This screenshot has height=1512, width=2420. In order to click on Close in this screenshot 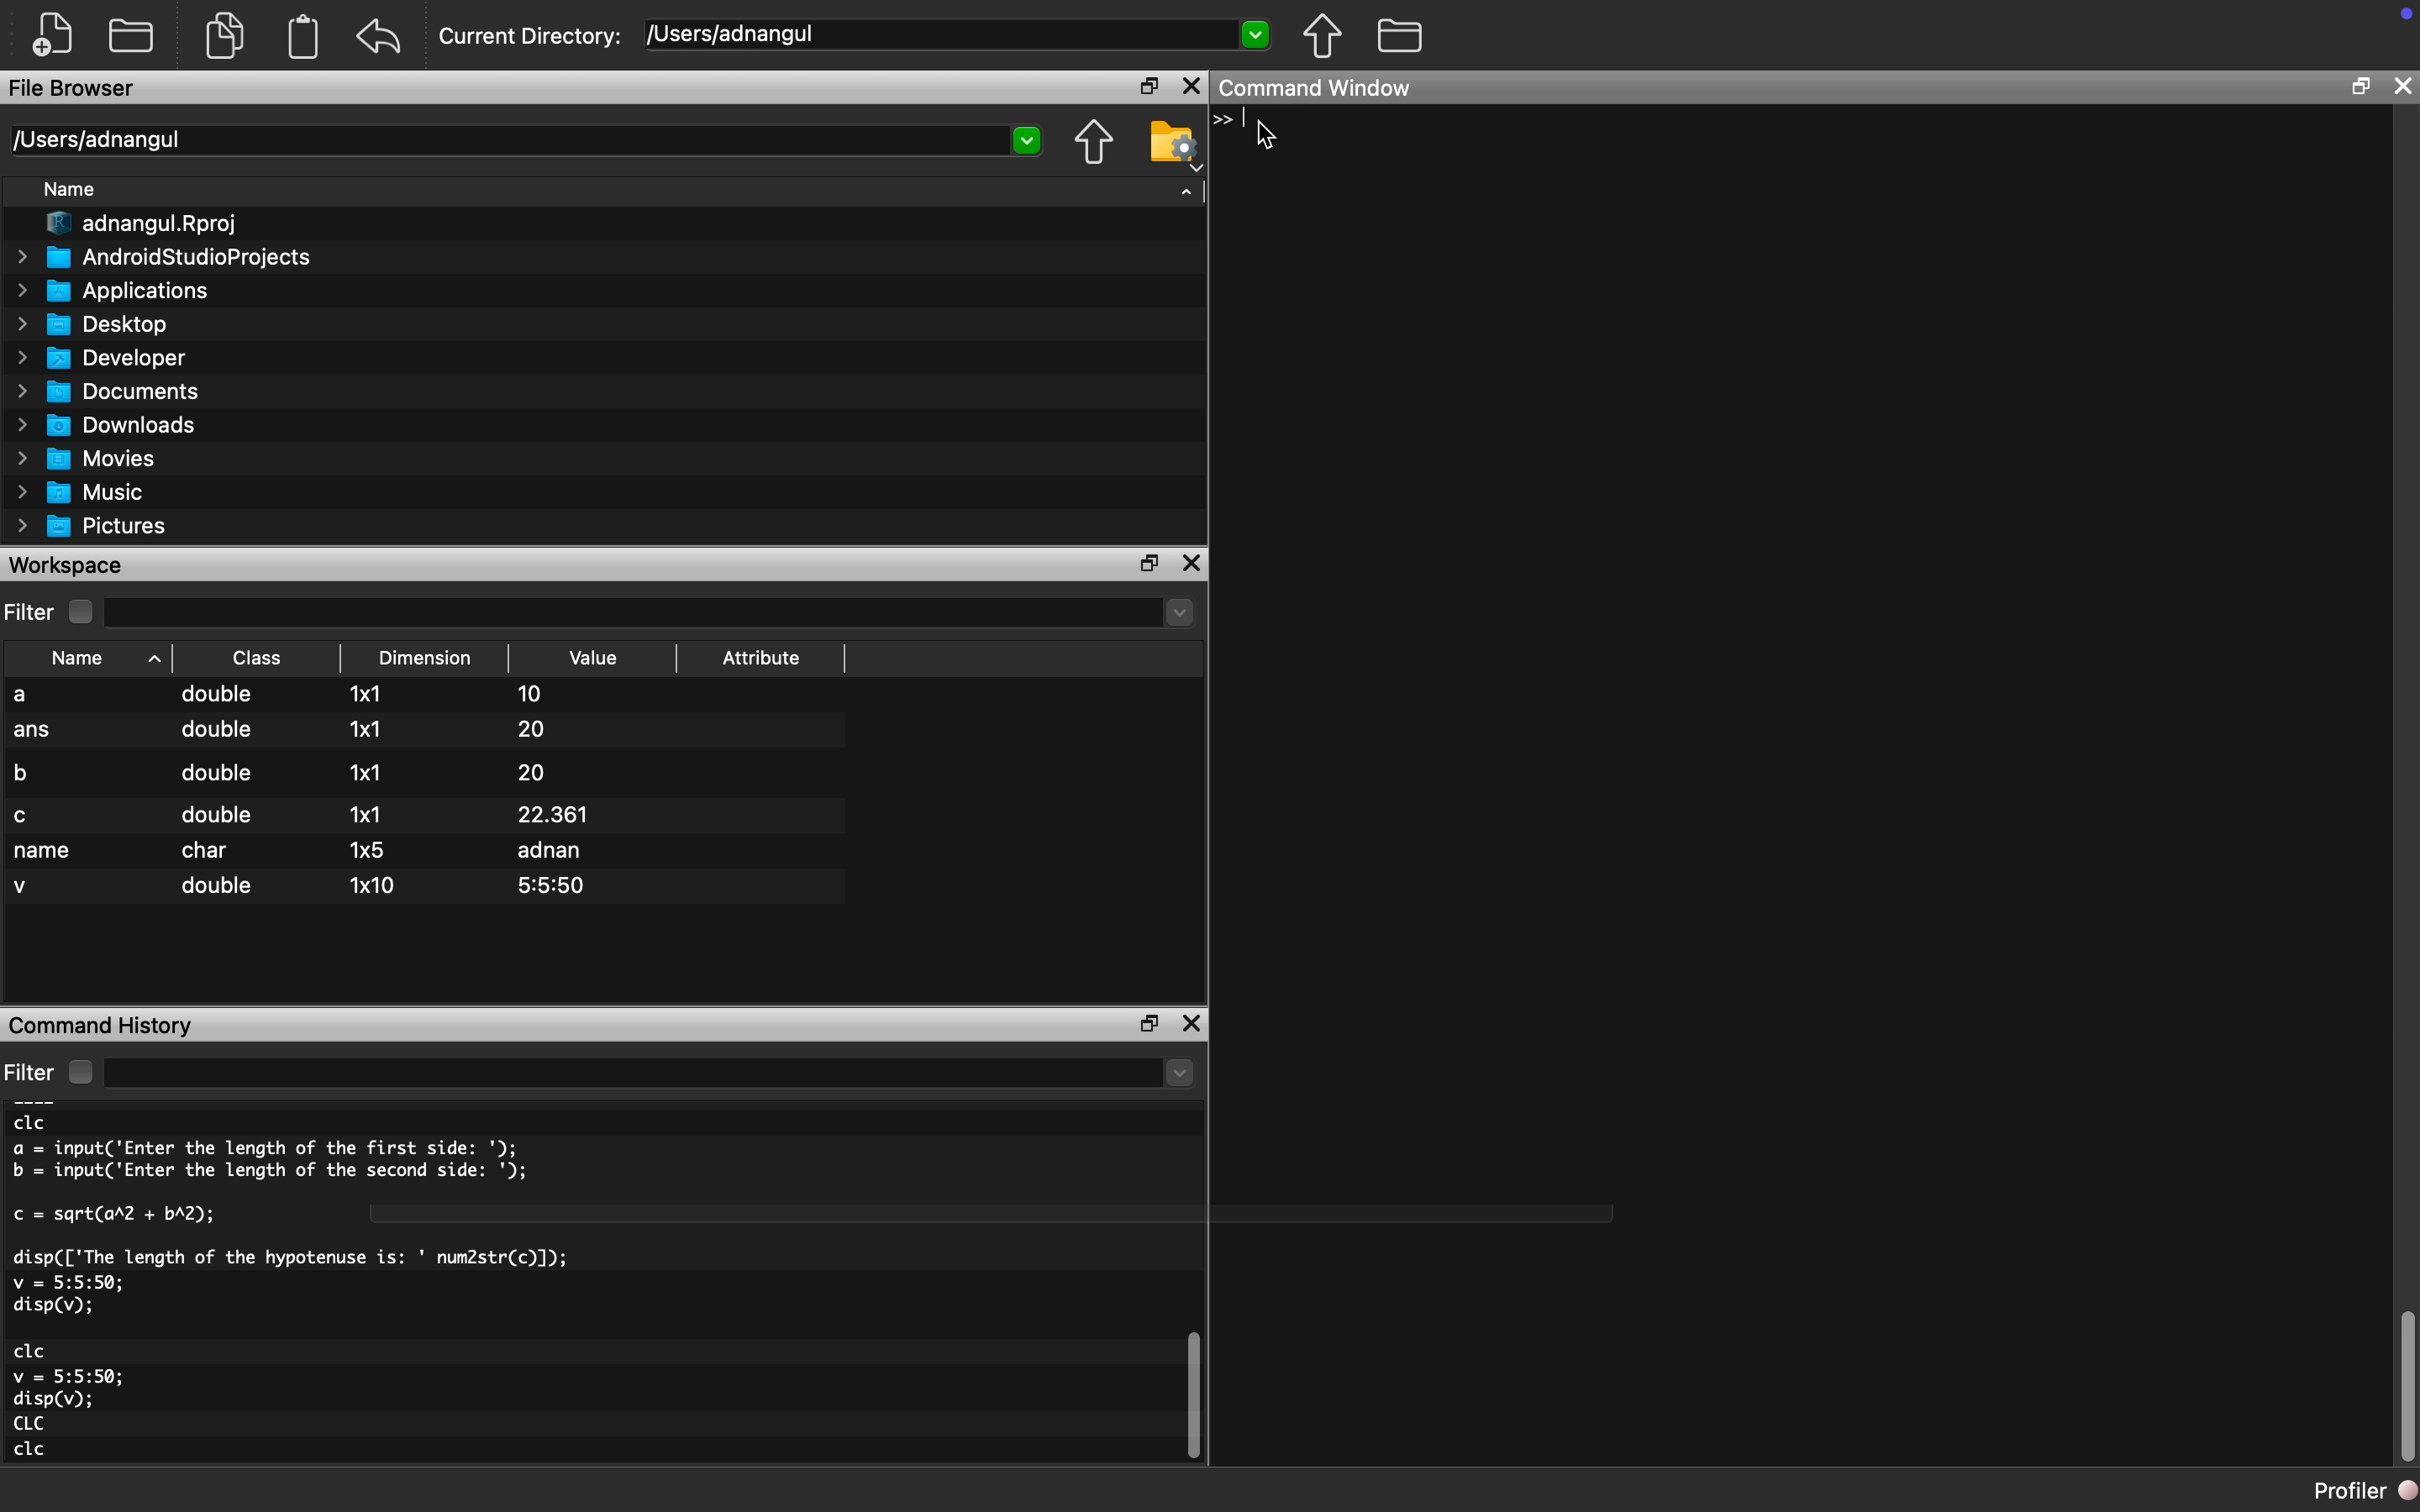, I will do `click(2406, 85)`.